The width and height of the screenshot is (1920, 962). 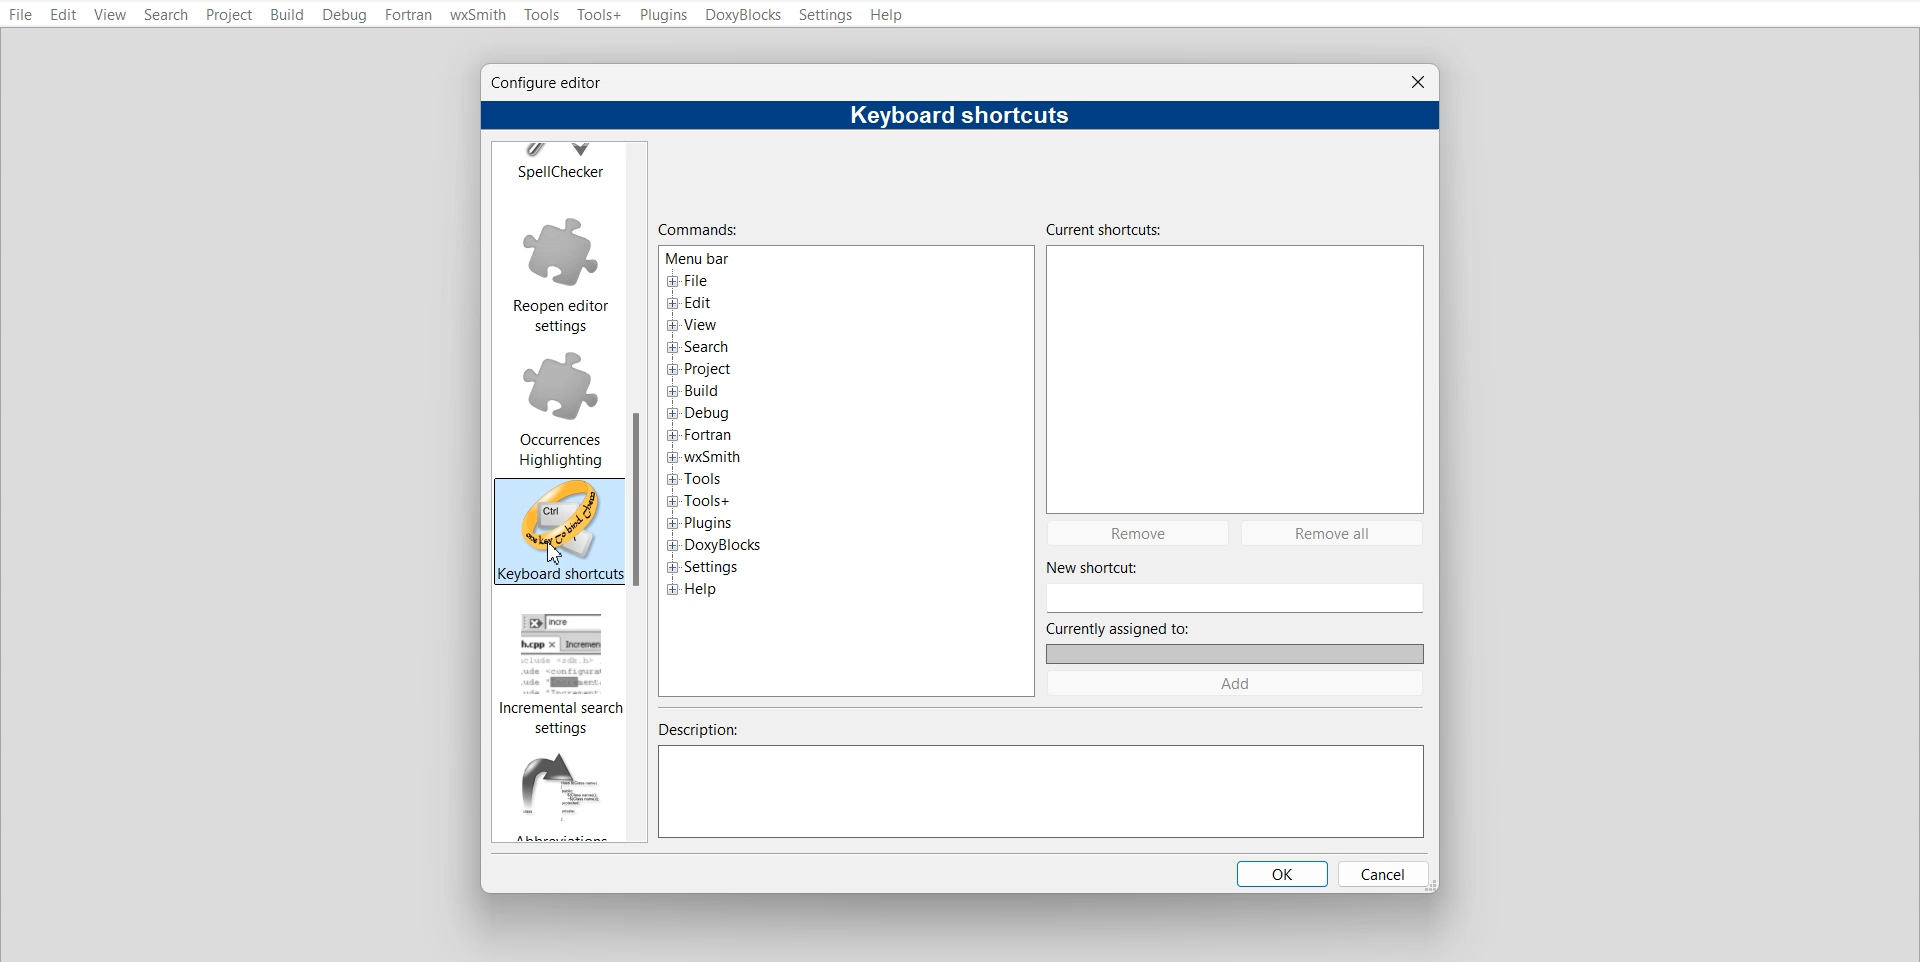 What do you see at coordinates (228, 15) in the screenshot?
I see `Project` at bounding box center [228, 15].